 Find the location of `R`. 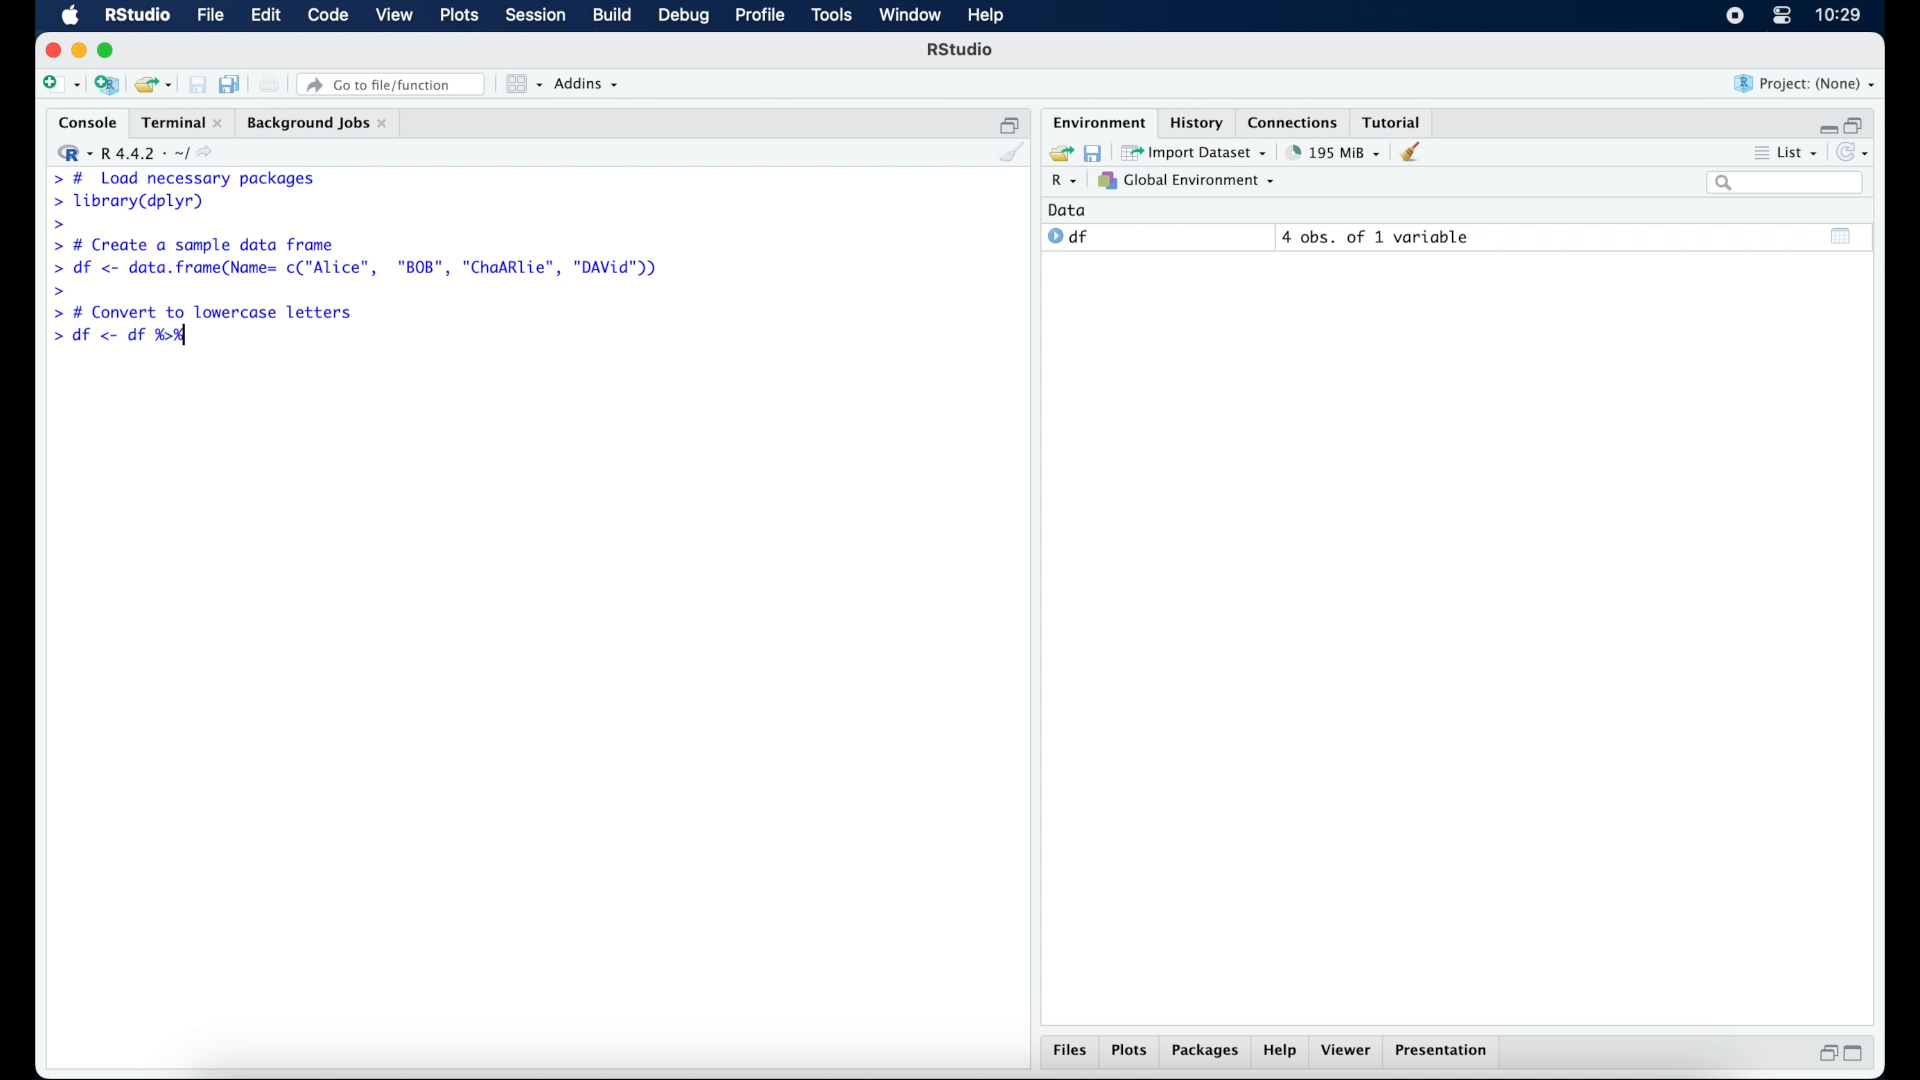

R is located at coordinates (1061, 183).